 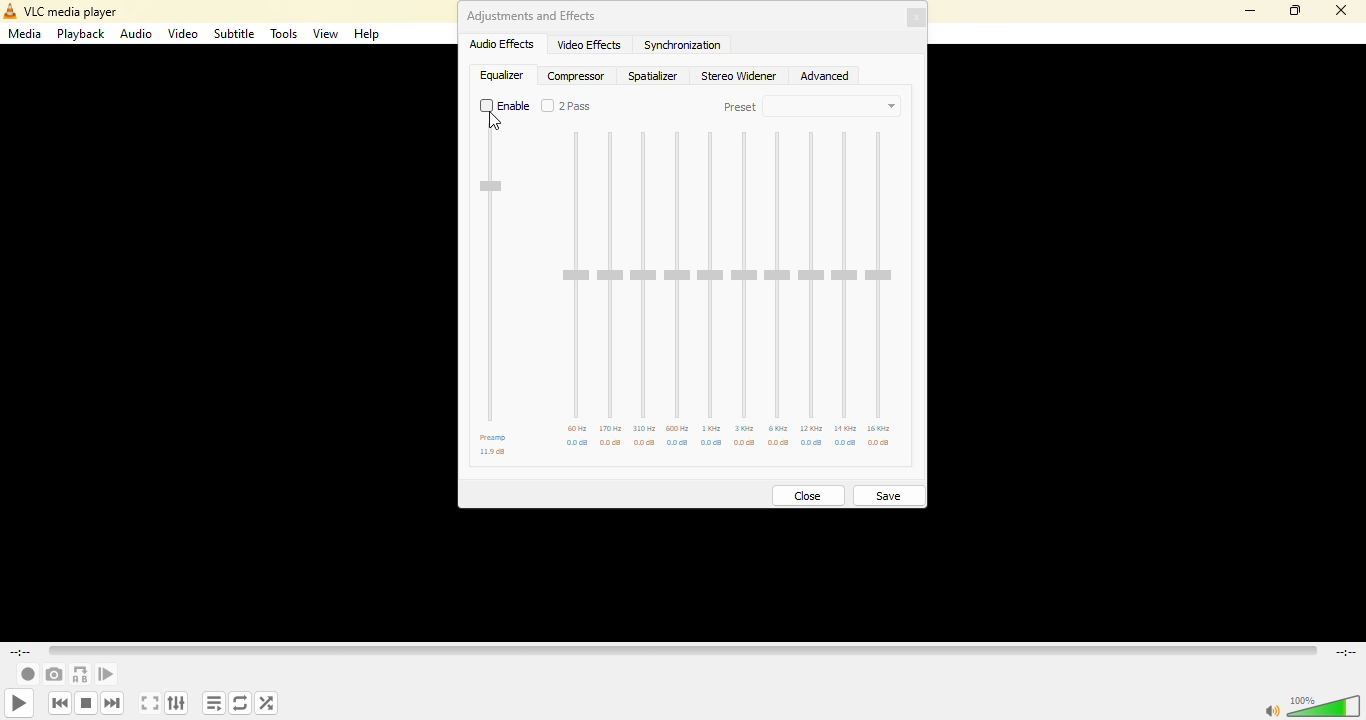 What do you see at coordinates (645, 443) in the screenshot?
I see `db` at bounding box center [645, 443].